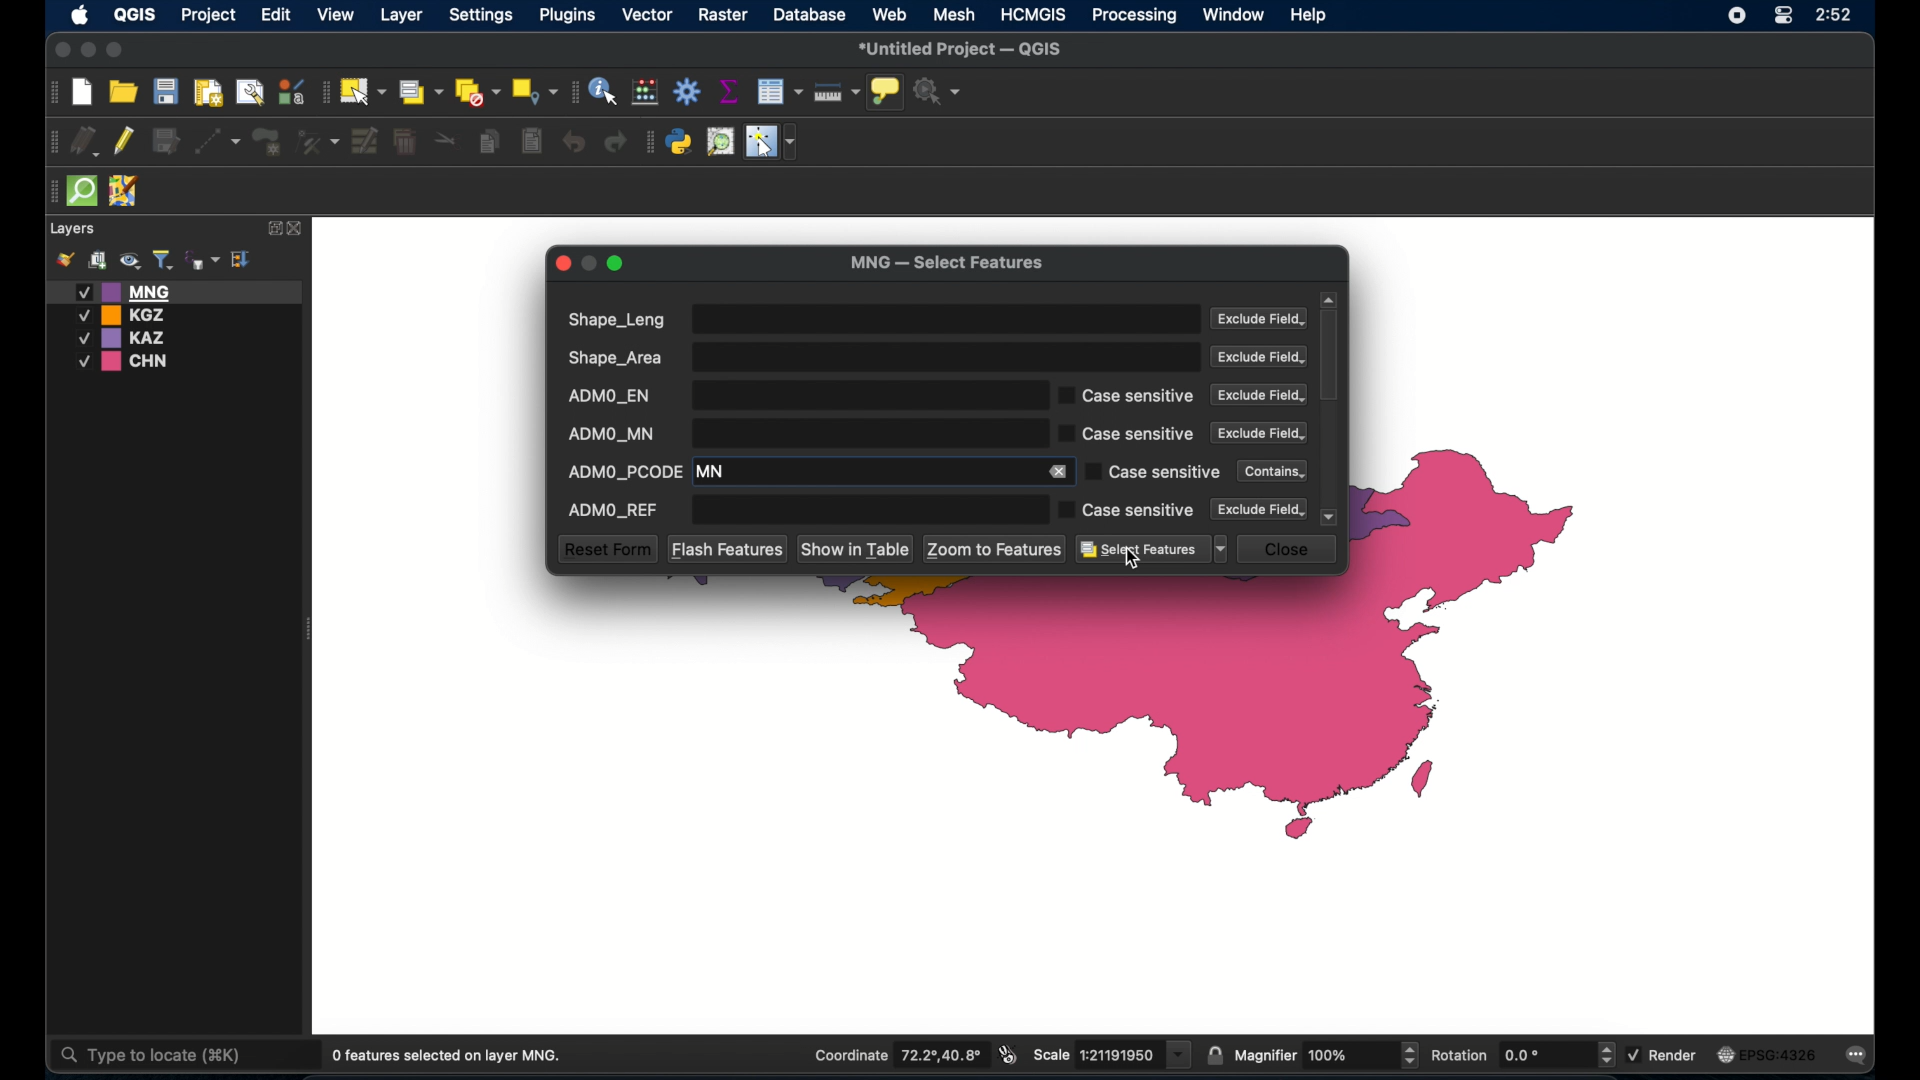 The width and height of the screenshot is (1920, 1080). What do you see at coordinates (65, 260) in the screenshot?
I see `open layer styling panel` at bounding box center [65, 260].